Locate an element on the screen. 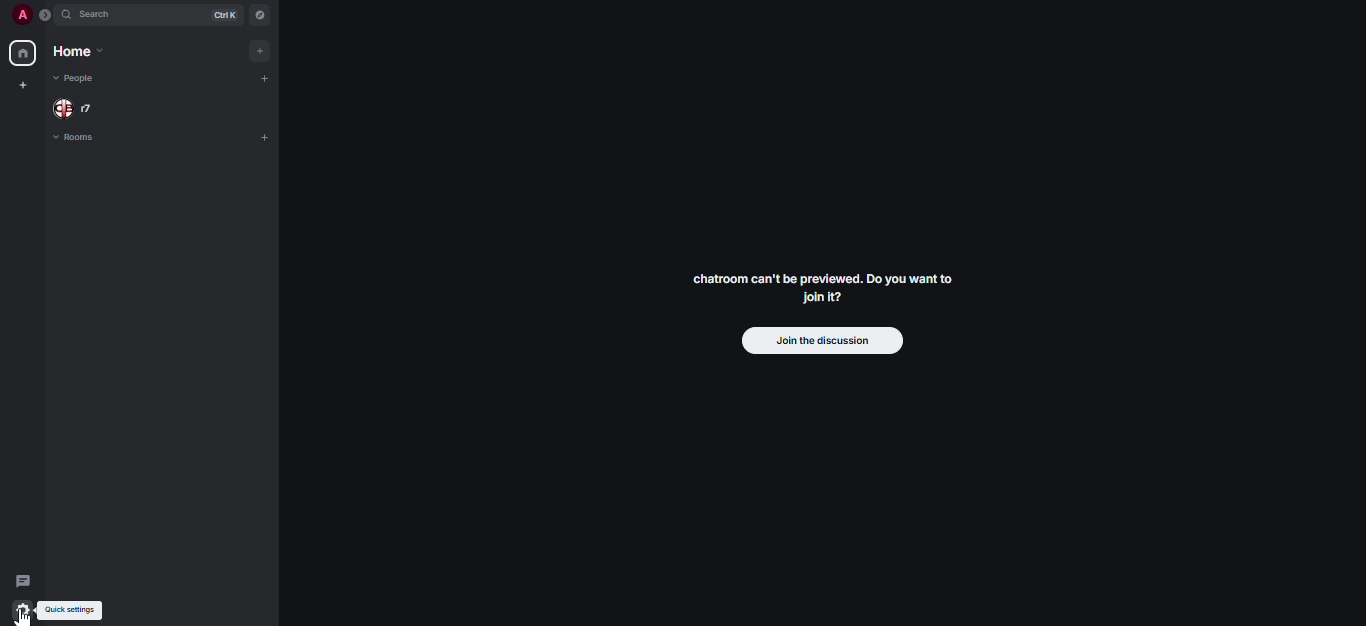 The image size is (1366, 626). add is located at coordinates (259, 51).